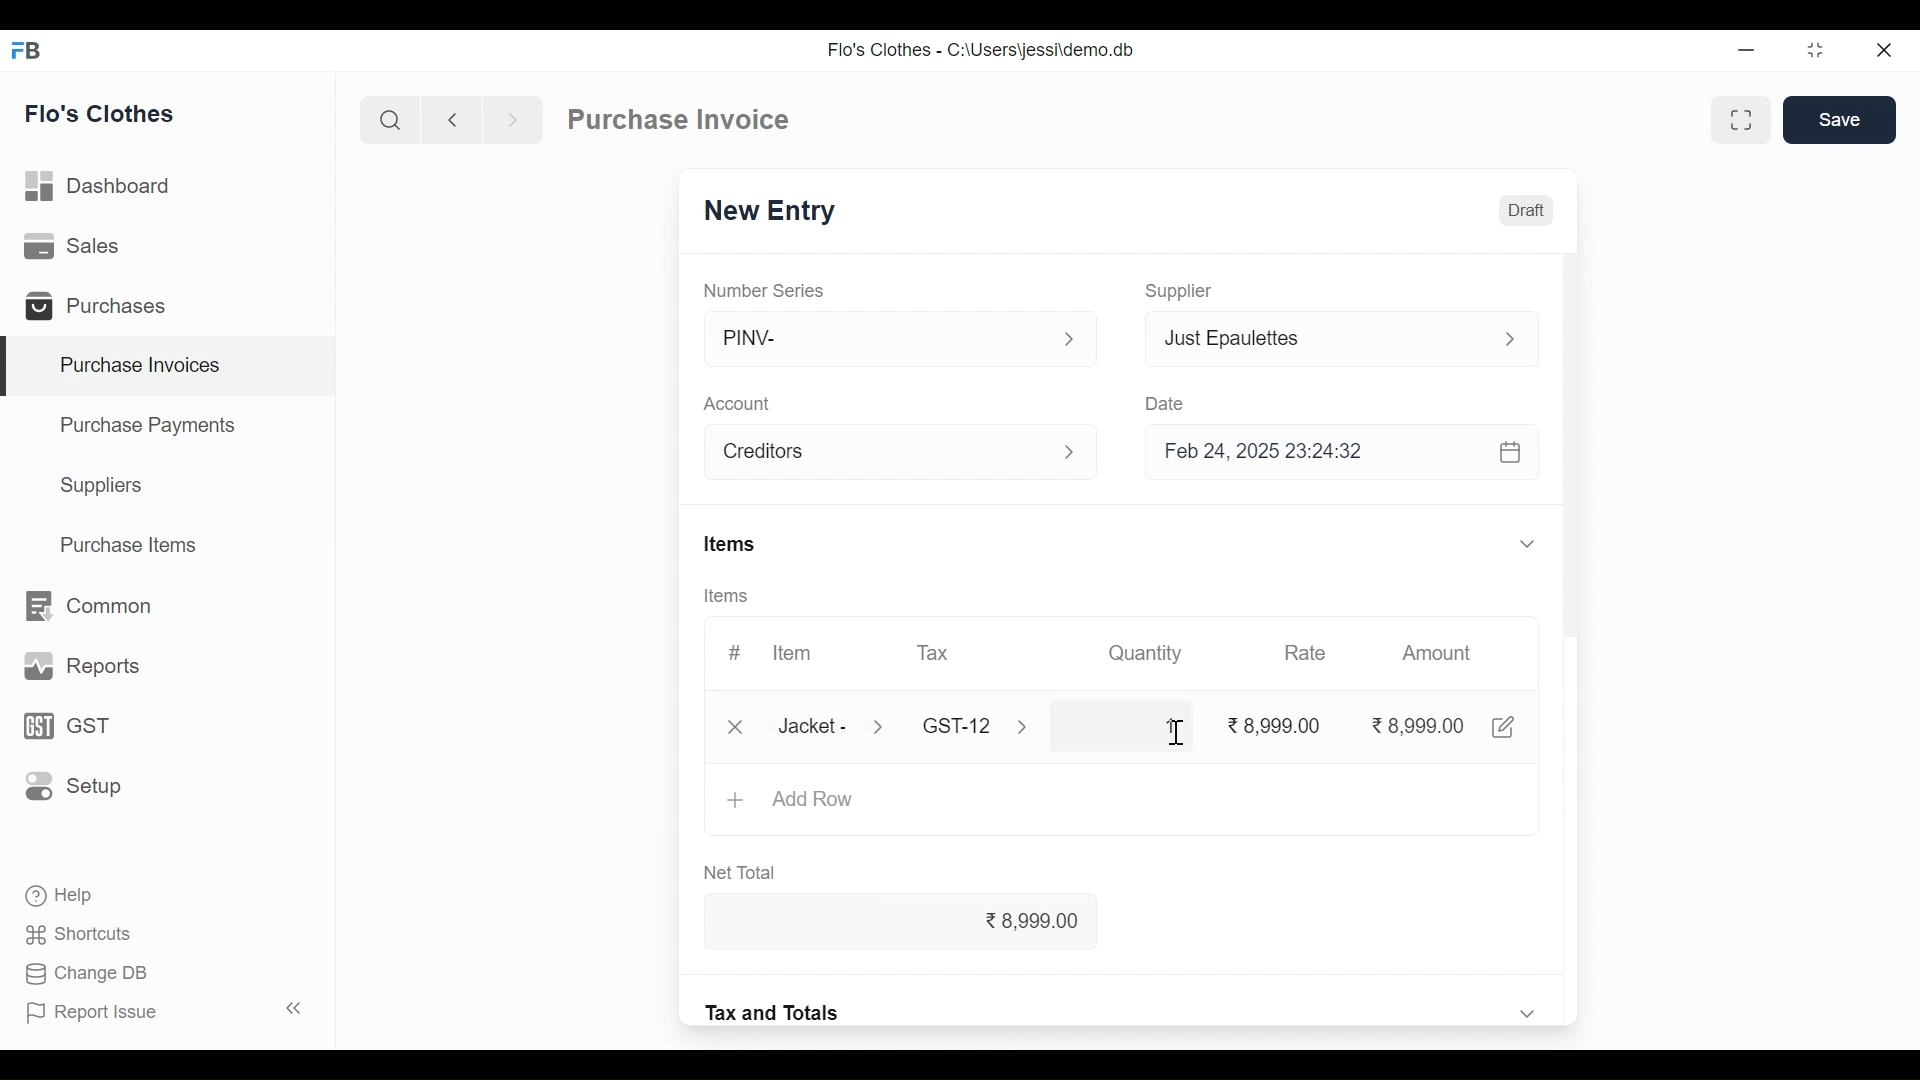 Image resolution: width=1920 pixels, height=1080 pixels. What do you see at coordinates (1530, 543) in the screenshot?
I see `Expand` at bounding box center [1530, 543].